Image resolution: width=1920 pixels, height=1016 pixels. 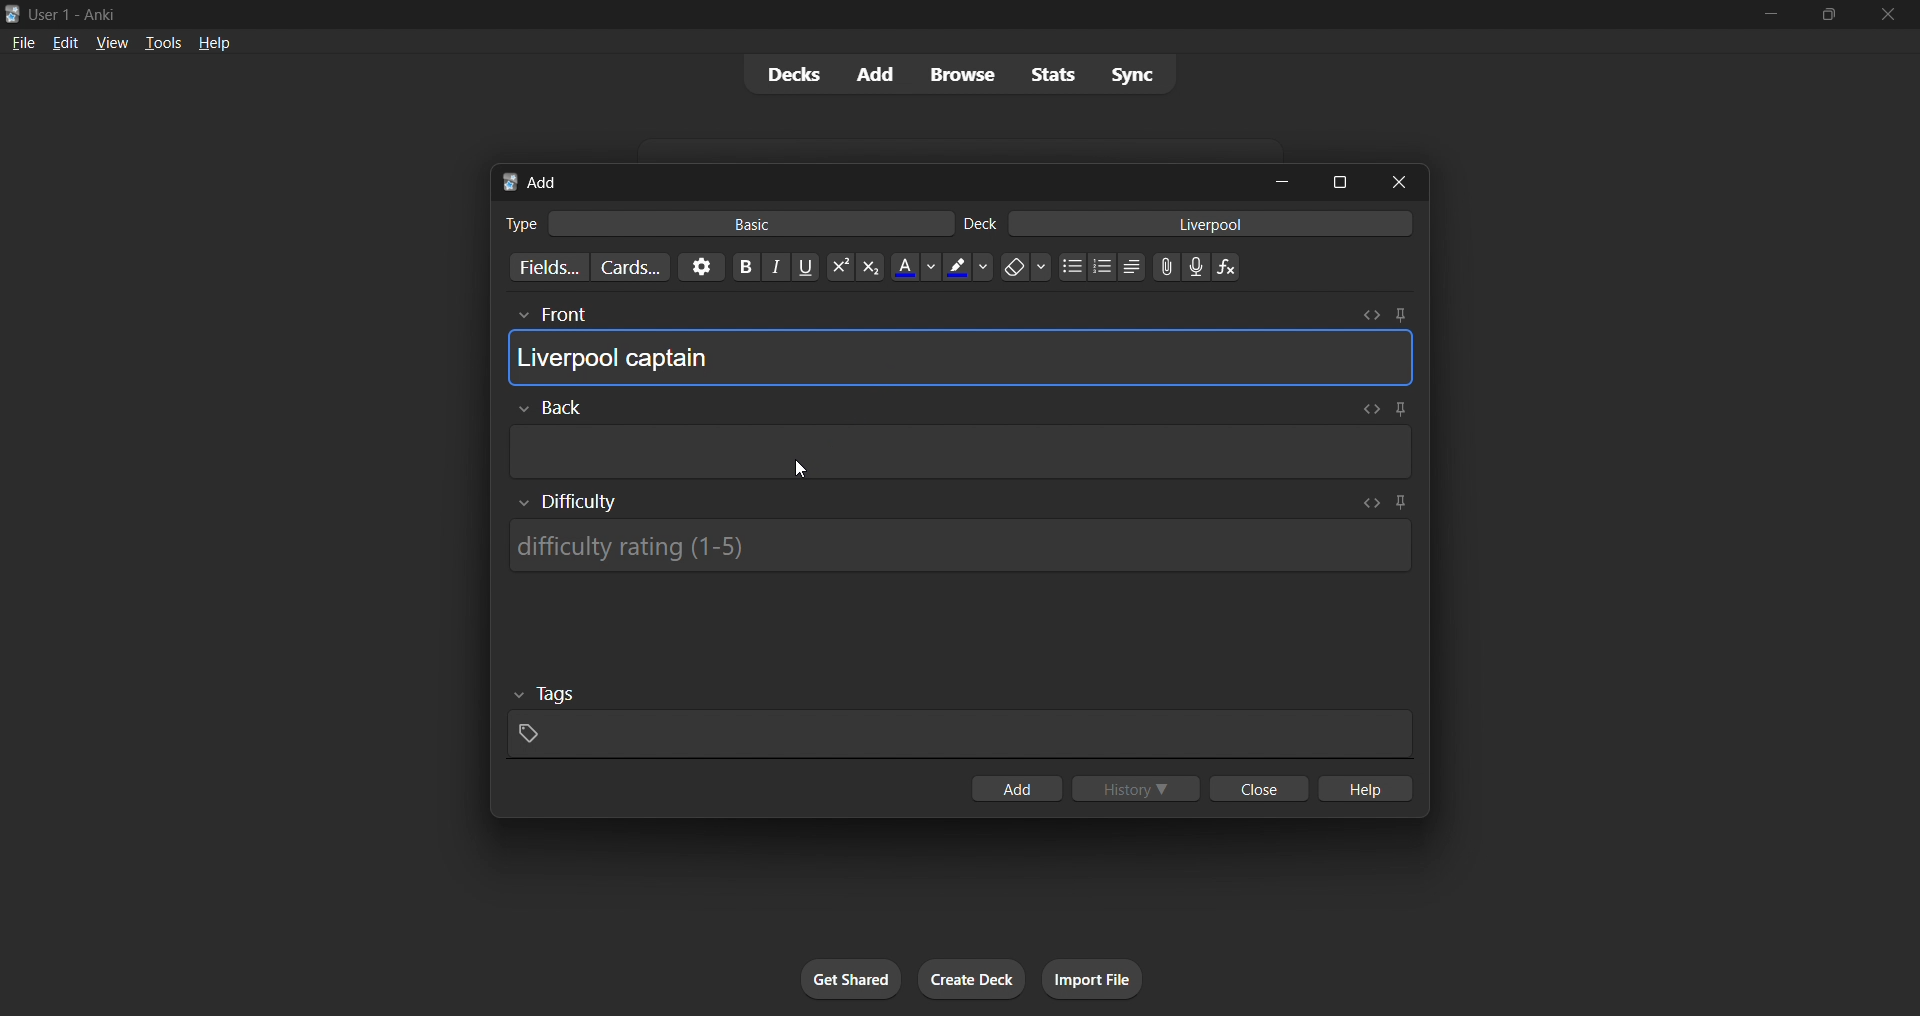 What do you see at coordinates (543, 182) in the screenshot?
I see `add title bar` at bounding box center [543, 182].